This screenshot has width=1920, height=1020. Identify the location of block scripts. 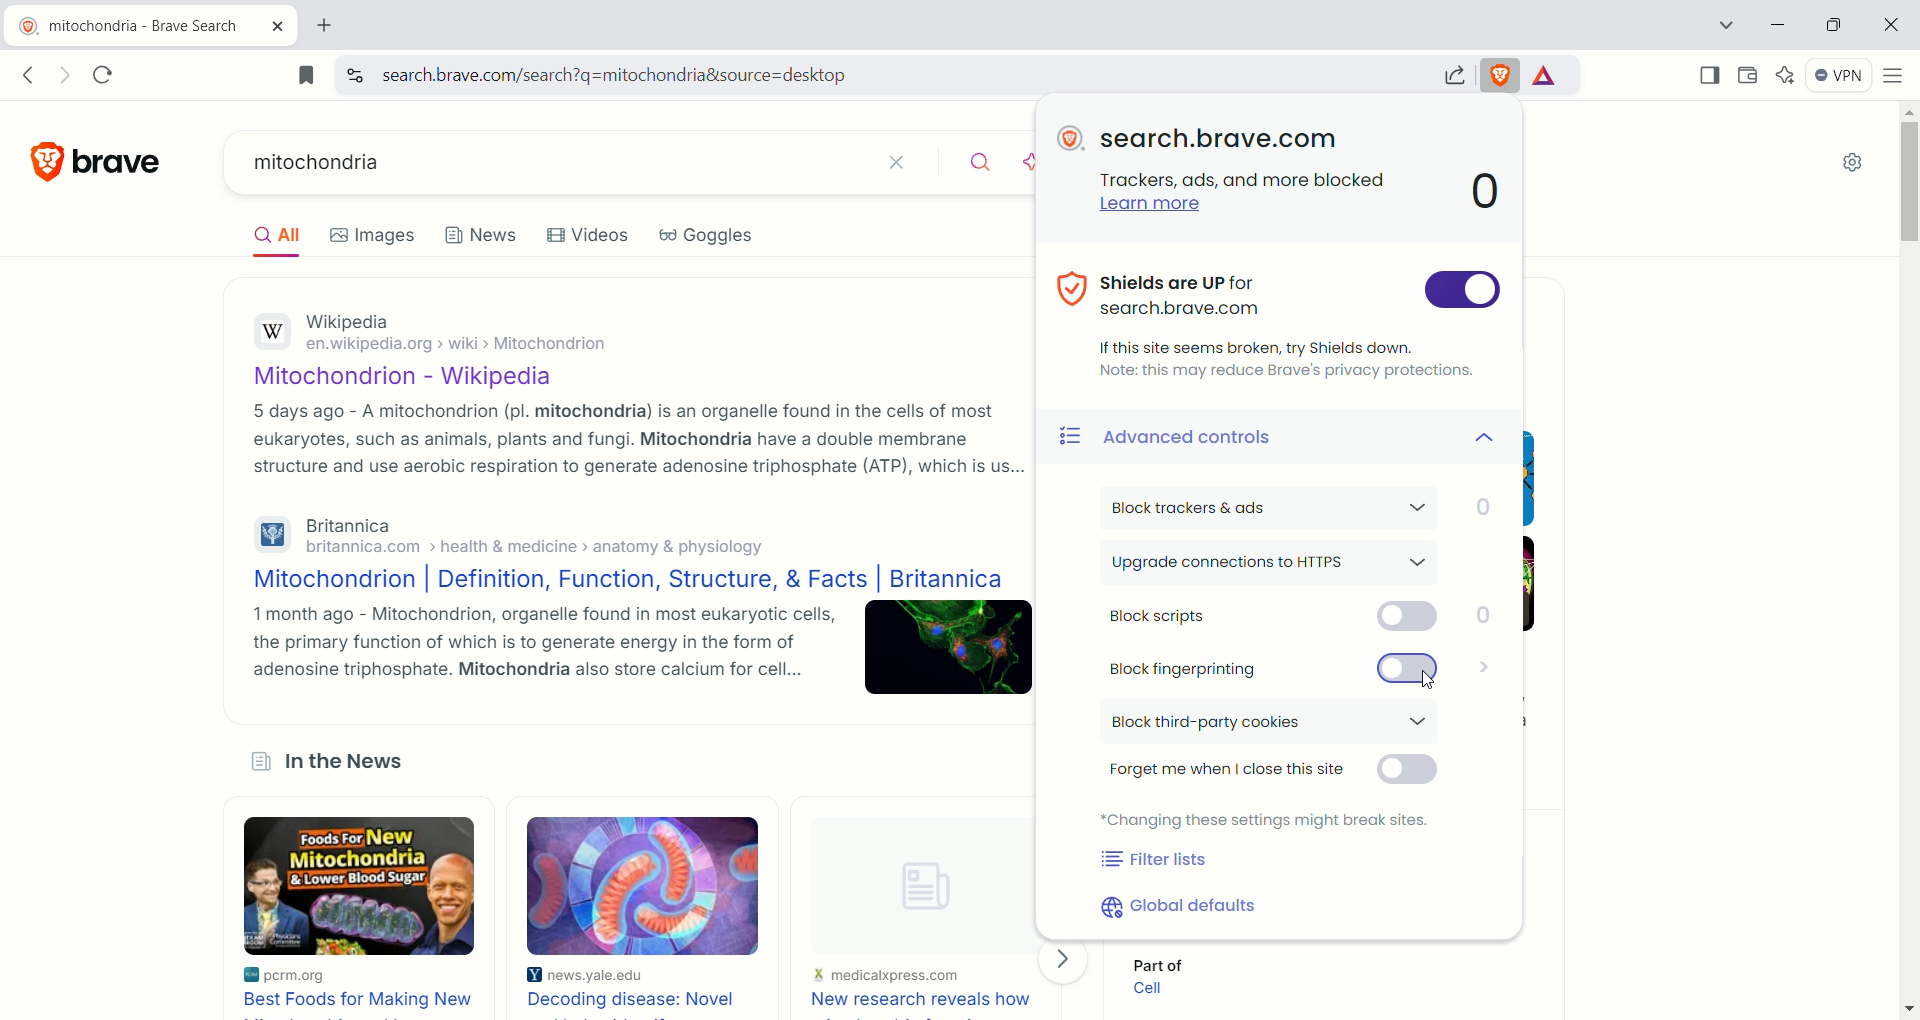
(1305, 618).